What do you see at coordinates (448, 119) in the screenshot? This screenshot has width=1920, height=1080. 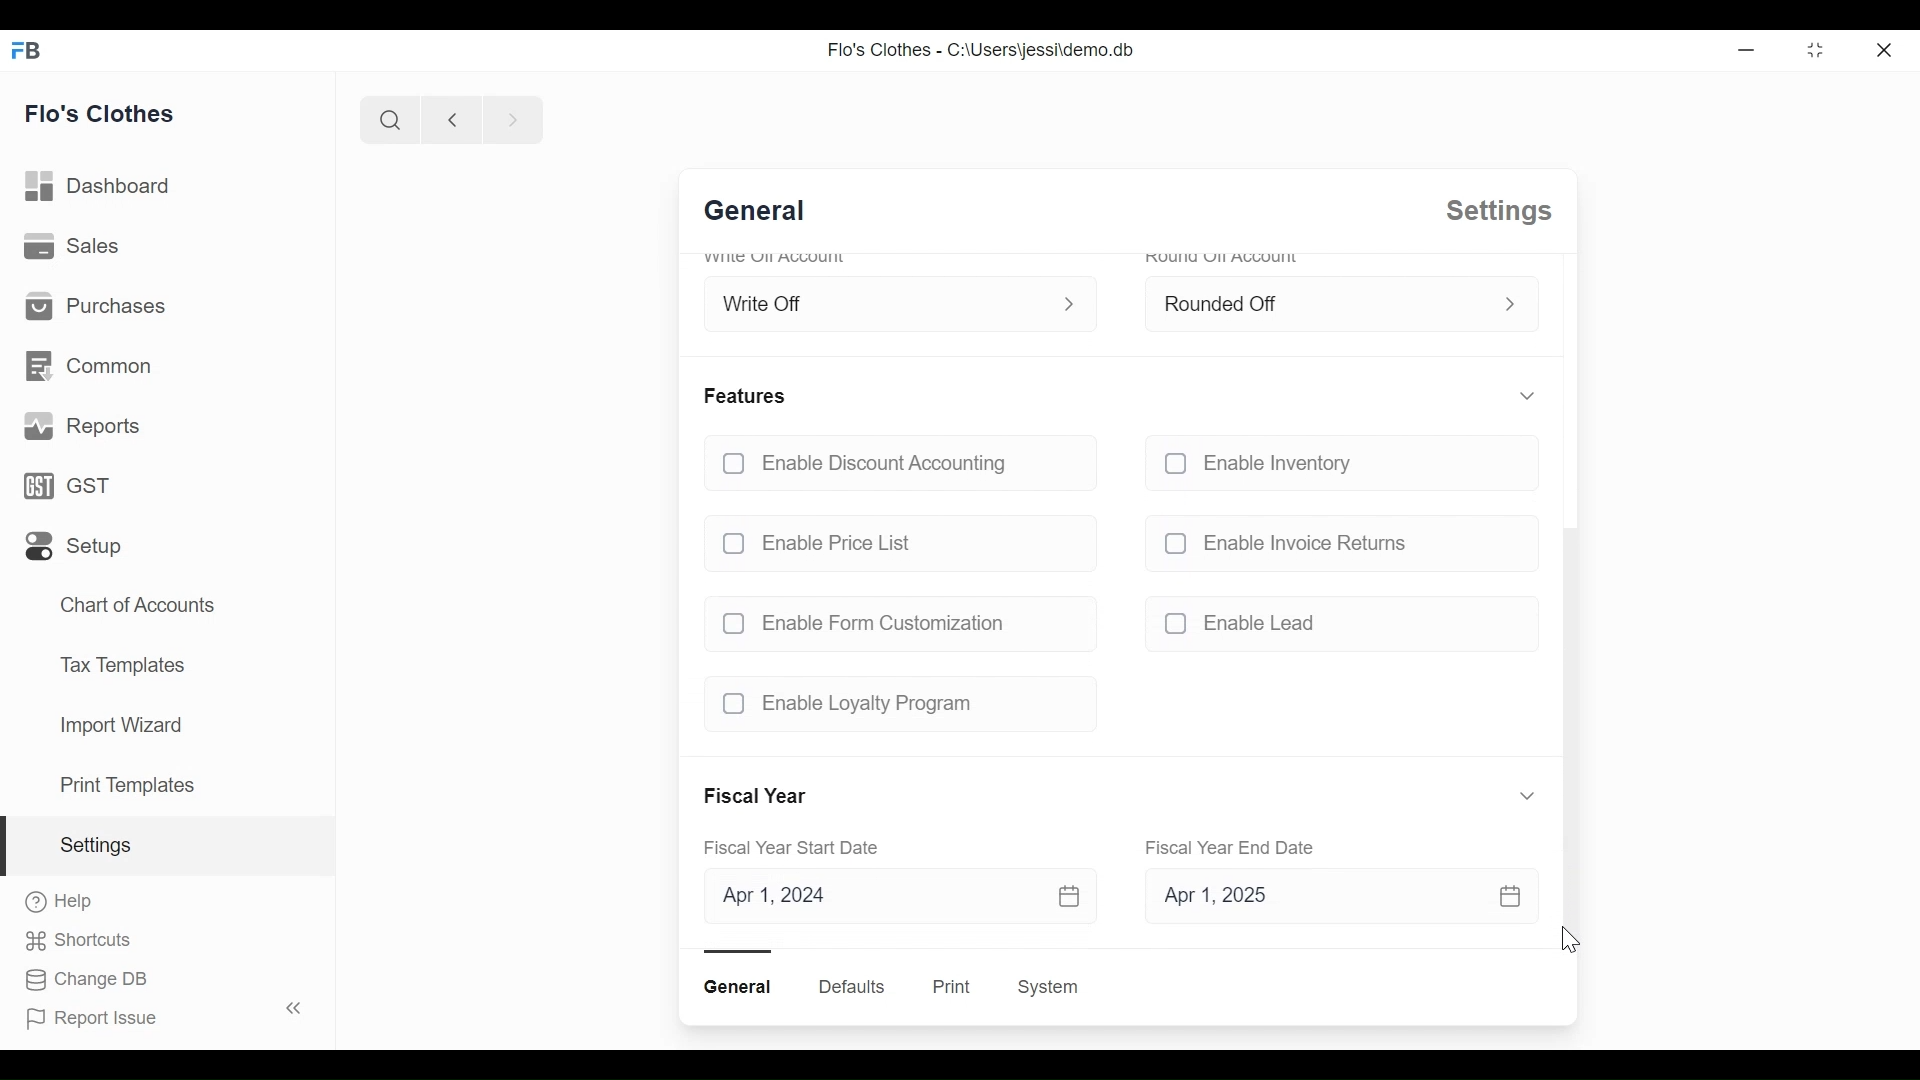 I see `Navigate back` at bounding box center [448, 119].